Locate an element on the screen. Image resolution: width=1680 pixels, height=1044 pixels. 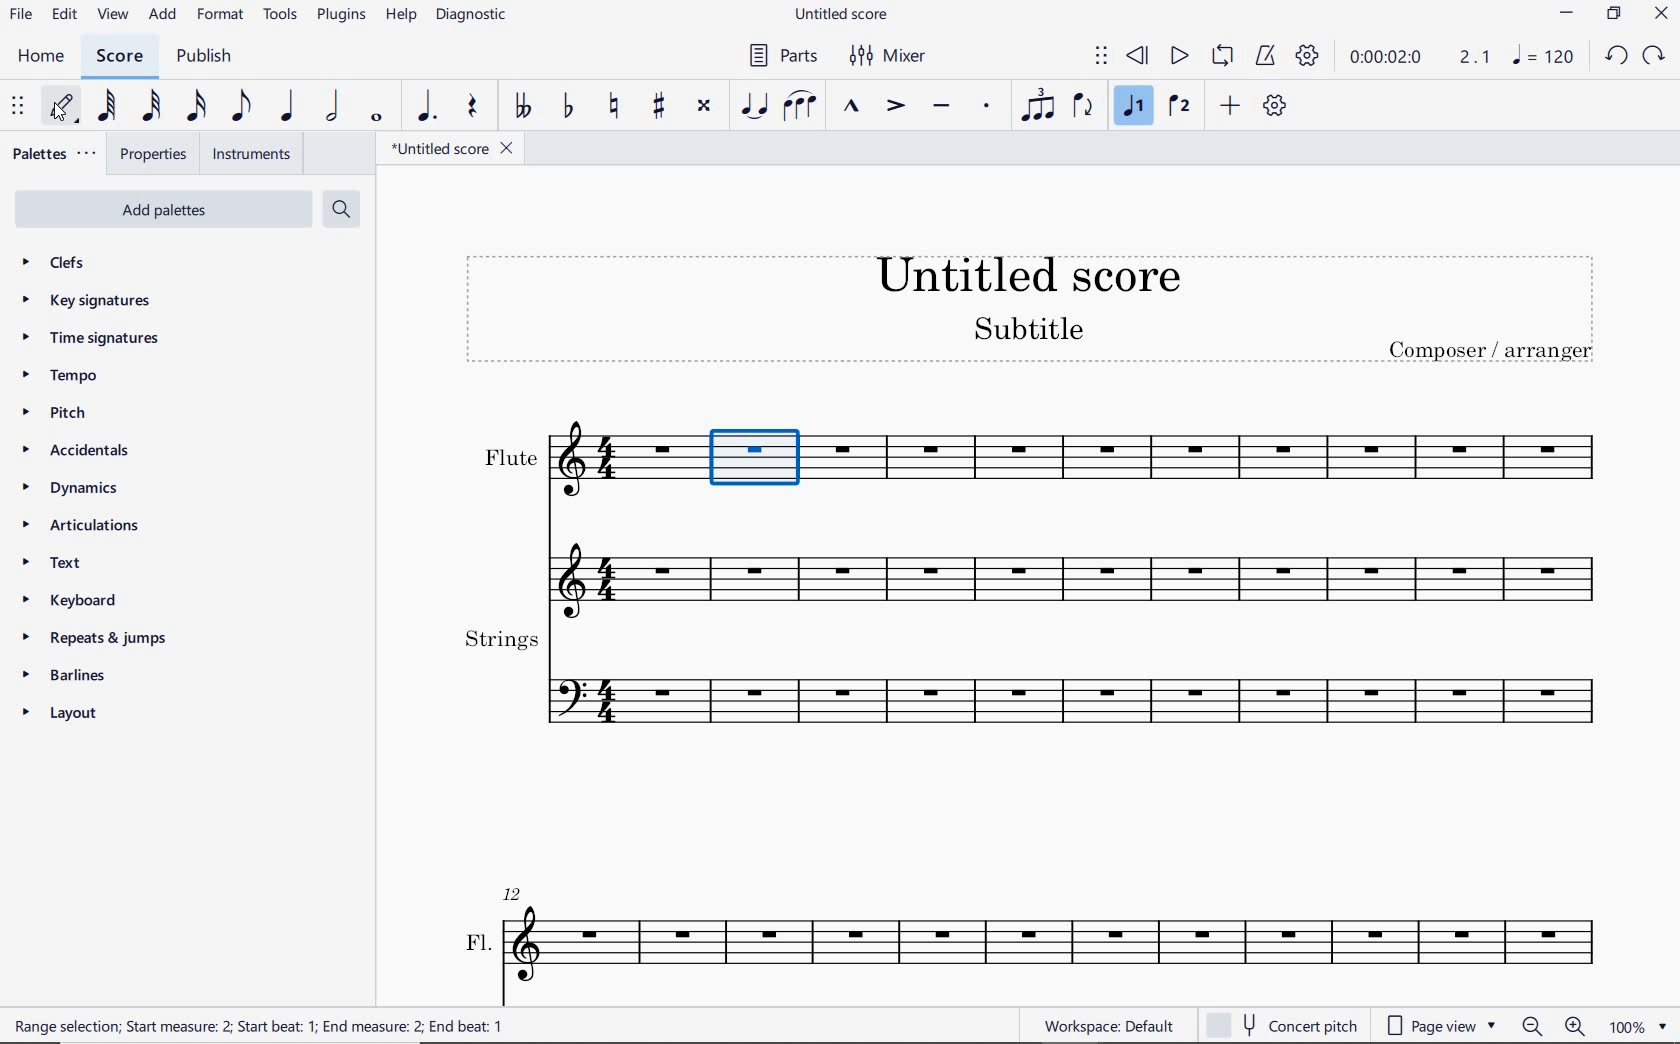
TOGGLE SHARP is located at coordinates (659, 104).